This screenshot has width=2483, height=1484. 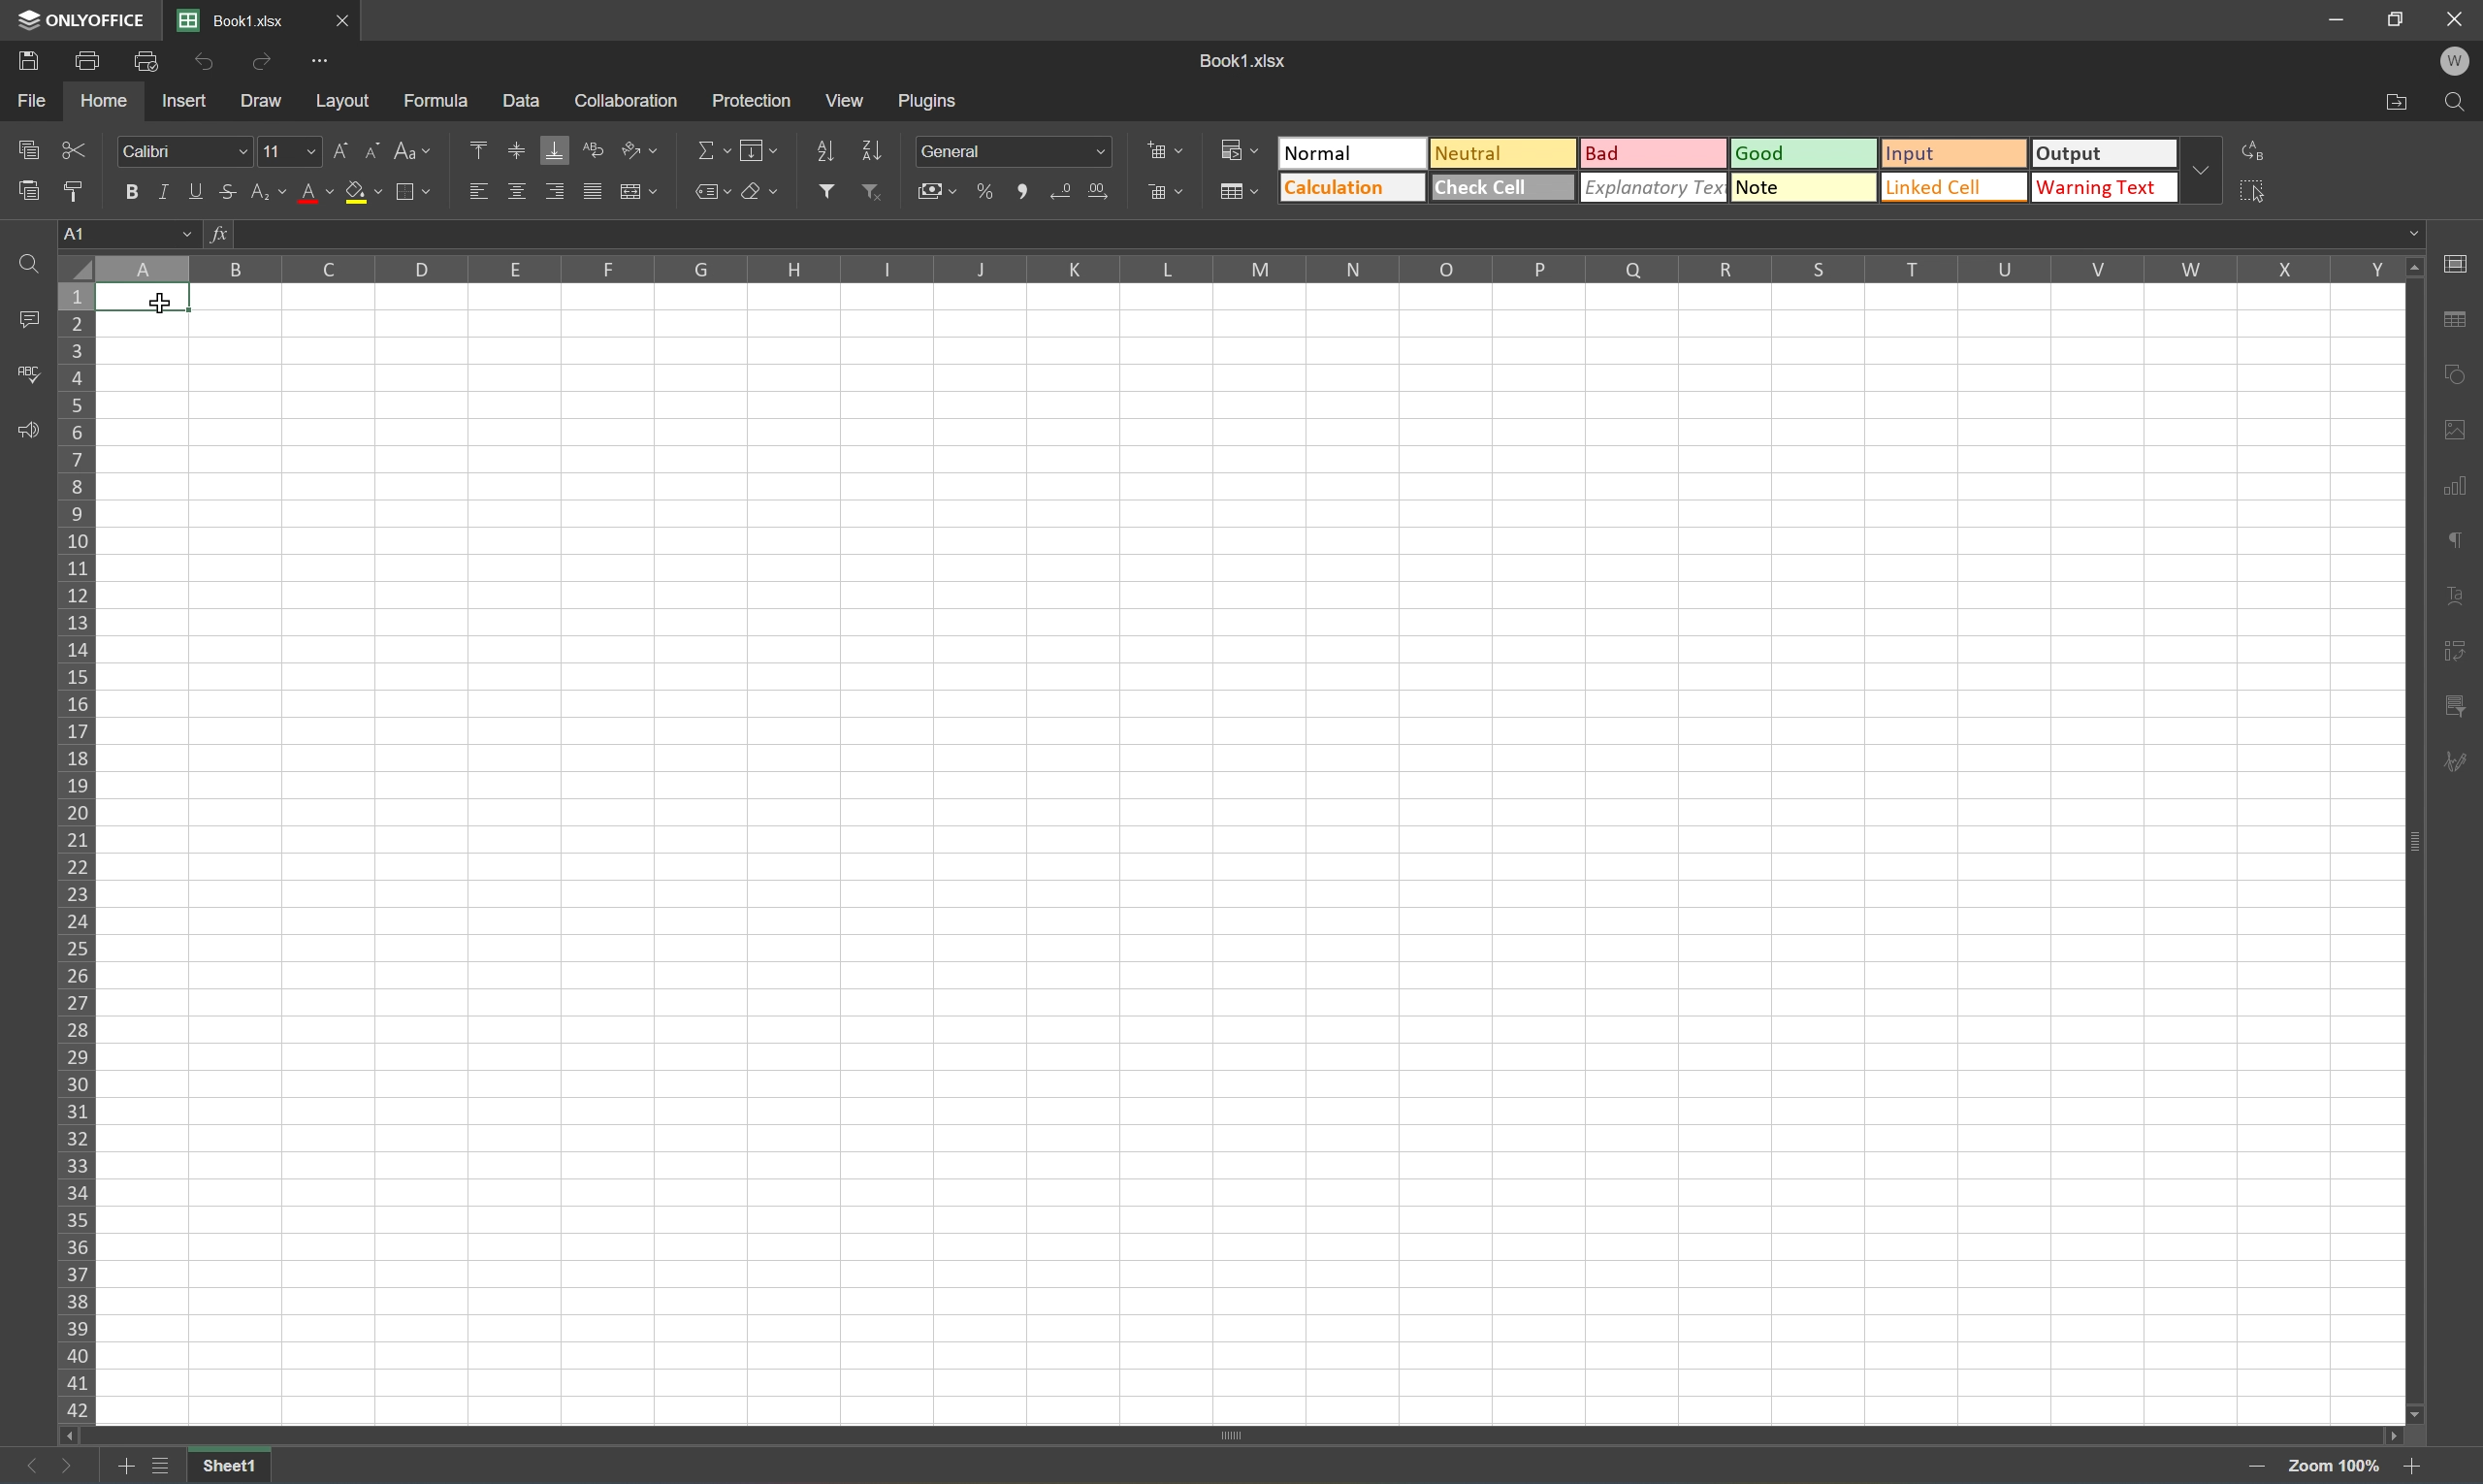 I want to click on Copy style, so click(x=76, y=191).